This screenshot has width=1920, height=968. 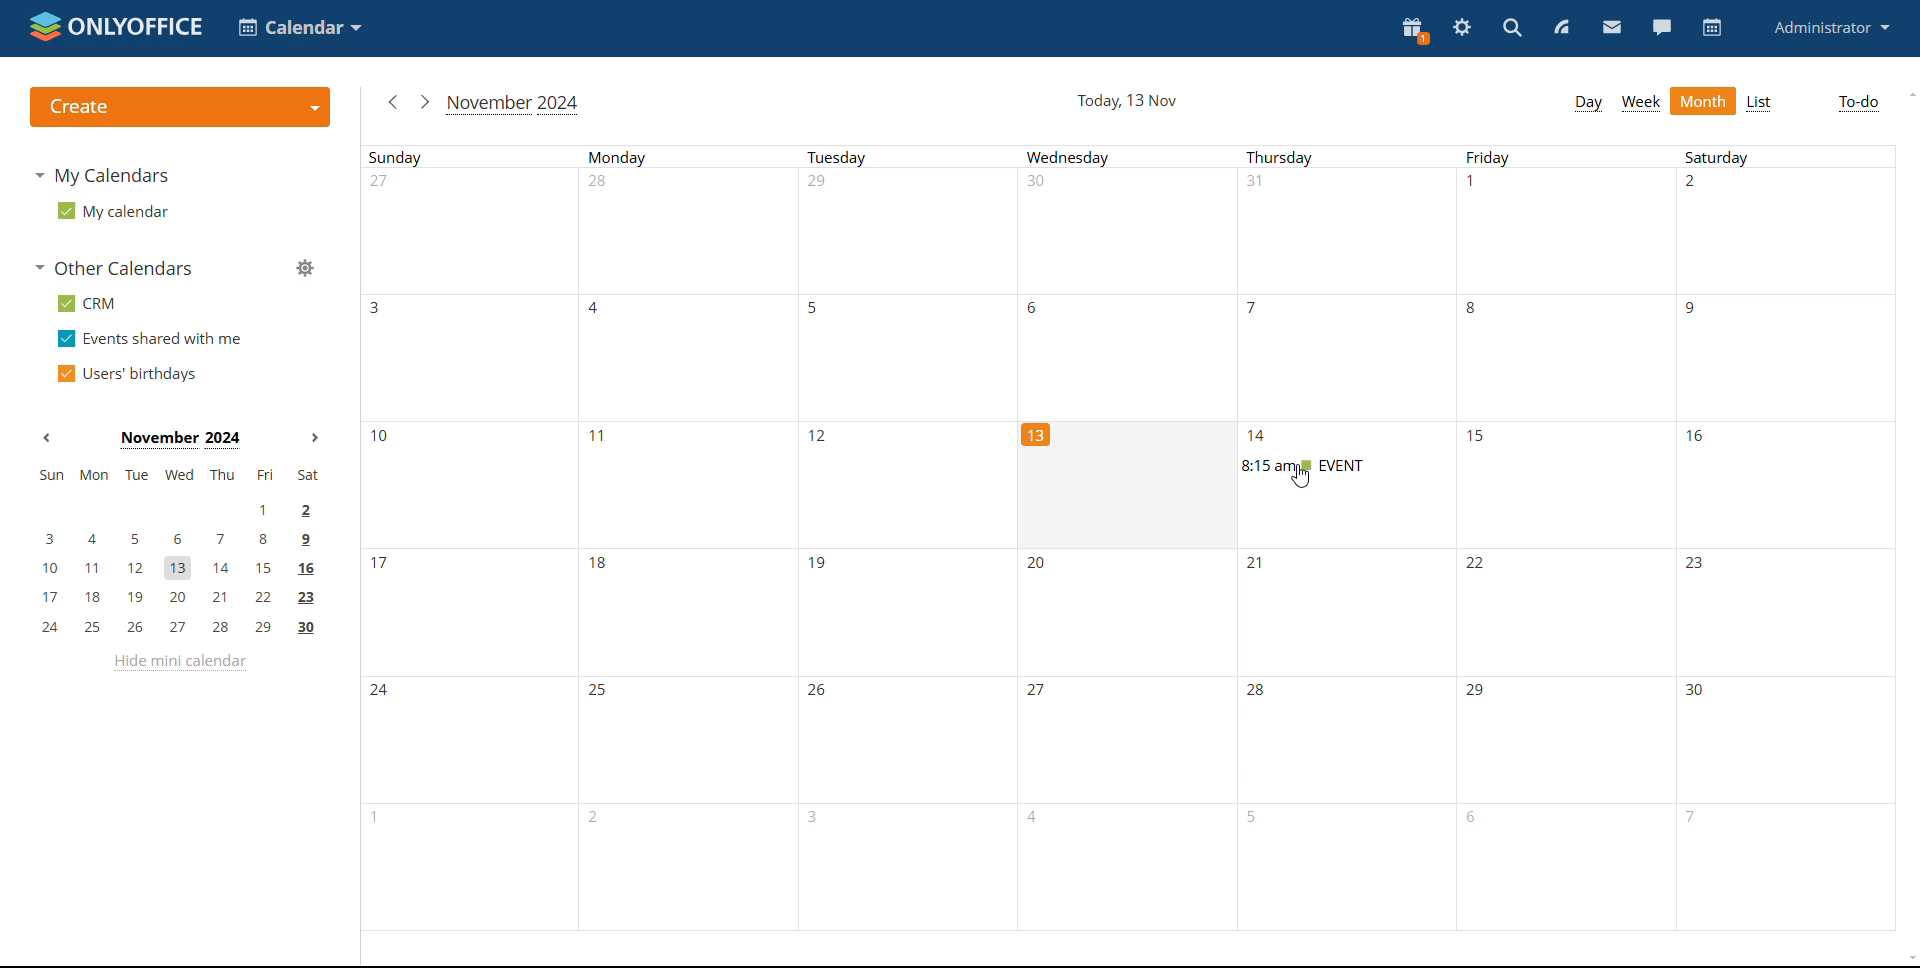 I want to click on settings, so click(x=1463, y=28).